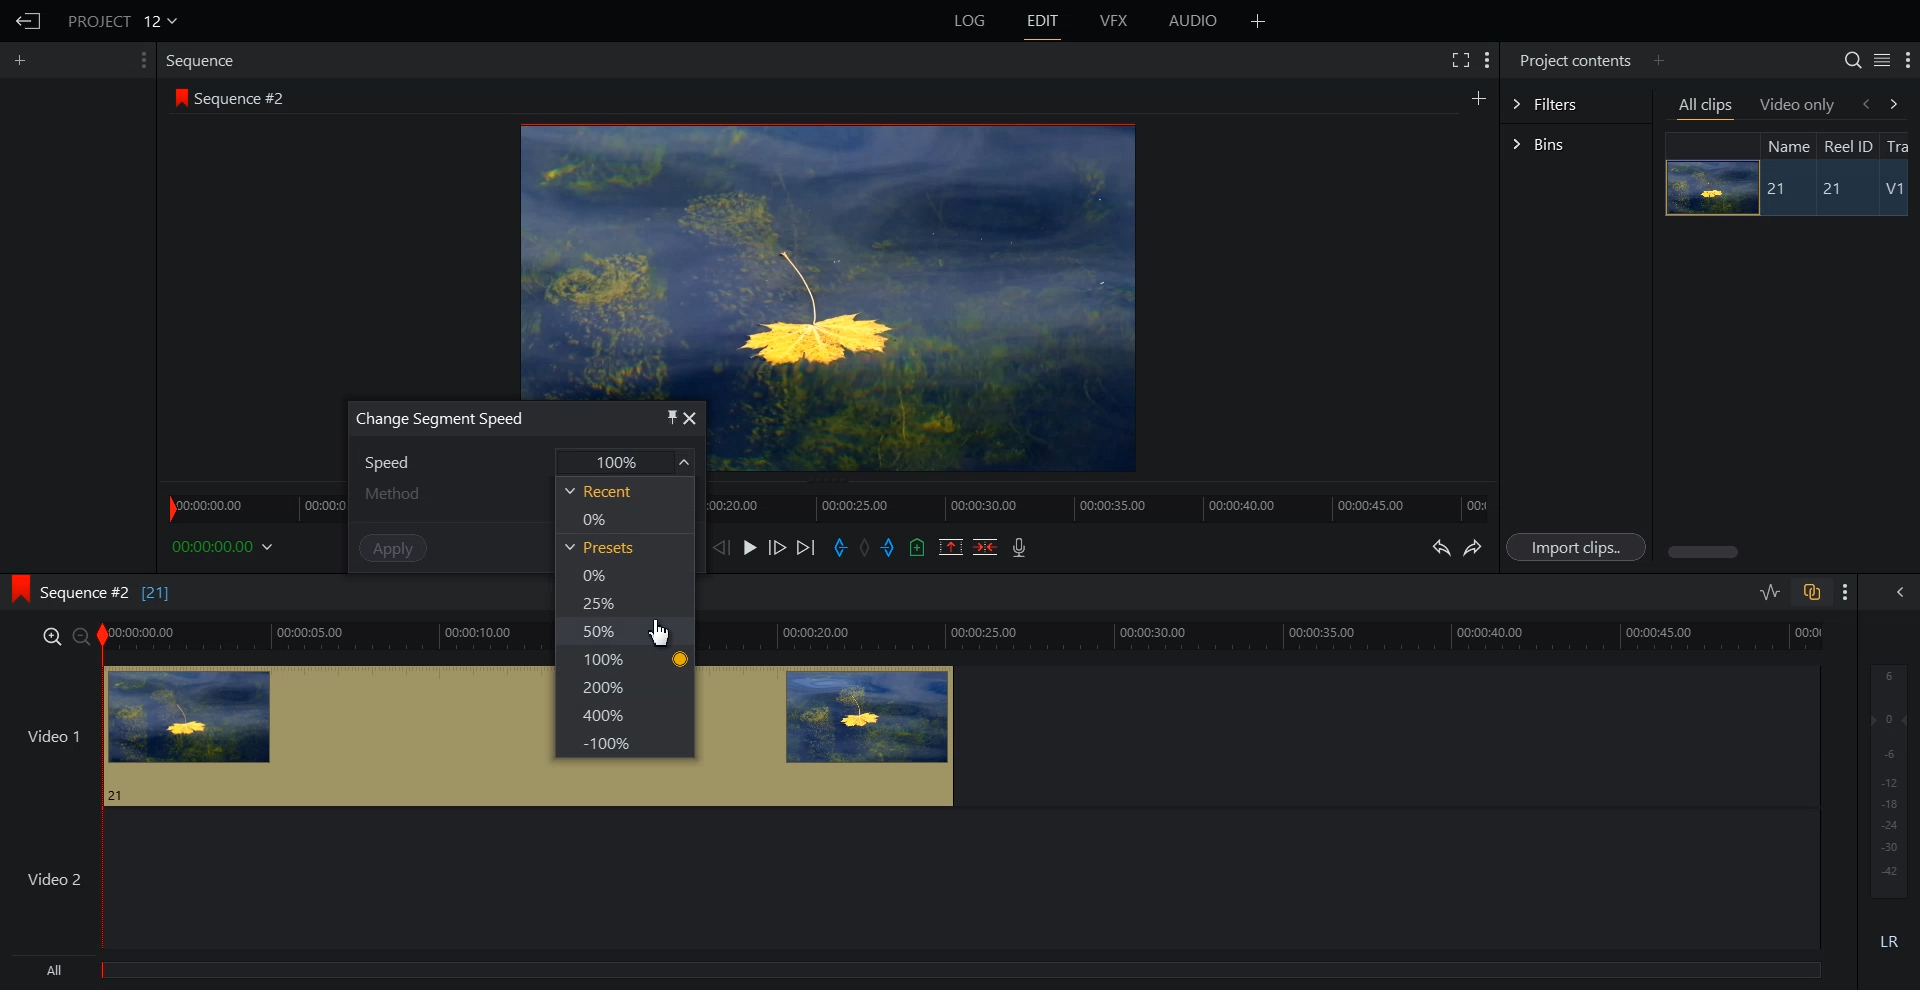 The image size is (1920, 990). Describe the element at coordinates (1882, 60) in the screenshot. I see `Toggle between list and tile view` at that location.